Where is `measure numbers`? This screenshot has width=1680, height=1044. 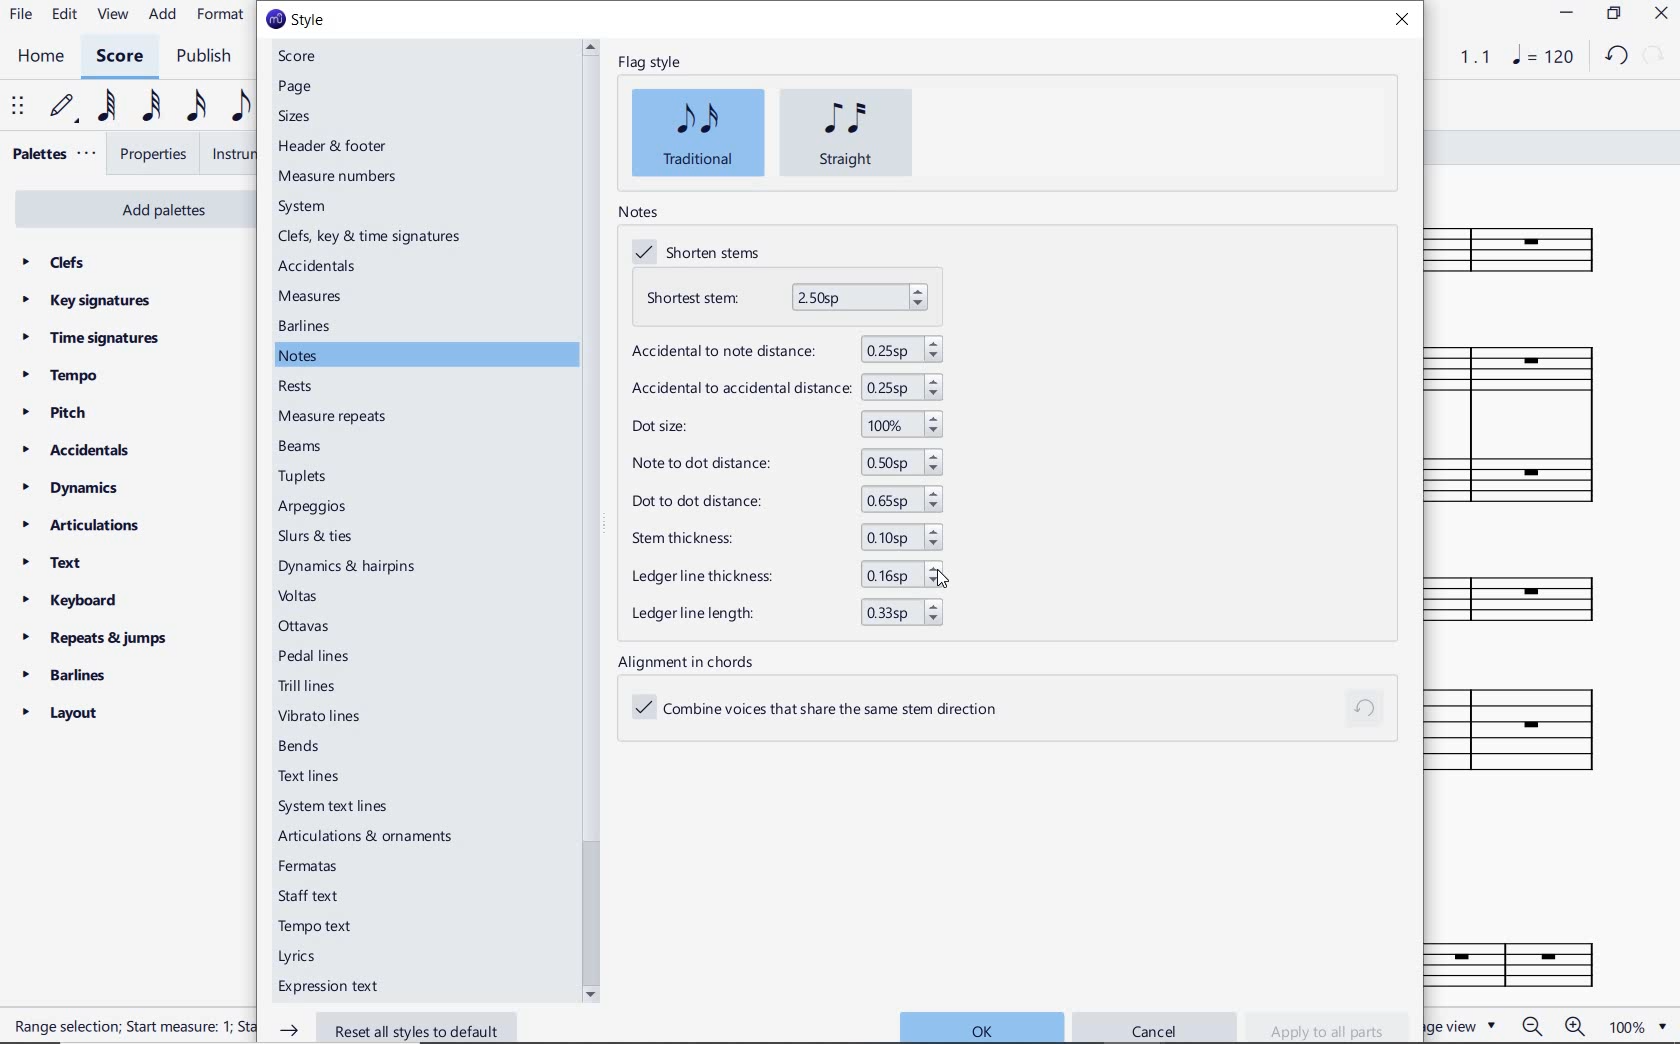 measure numbers is located at coordinates (341, 177).